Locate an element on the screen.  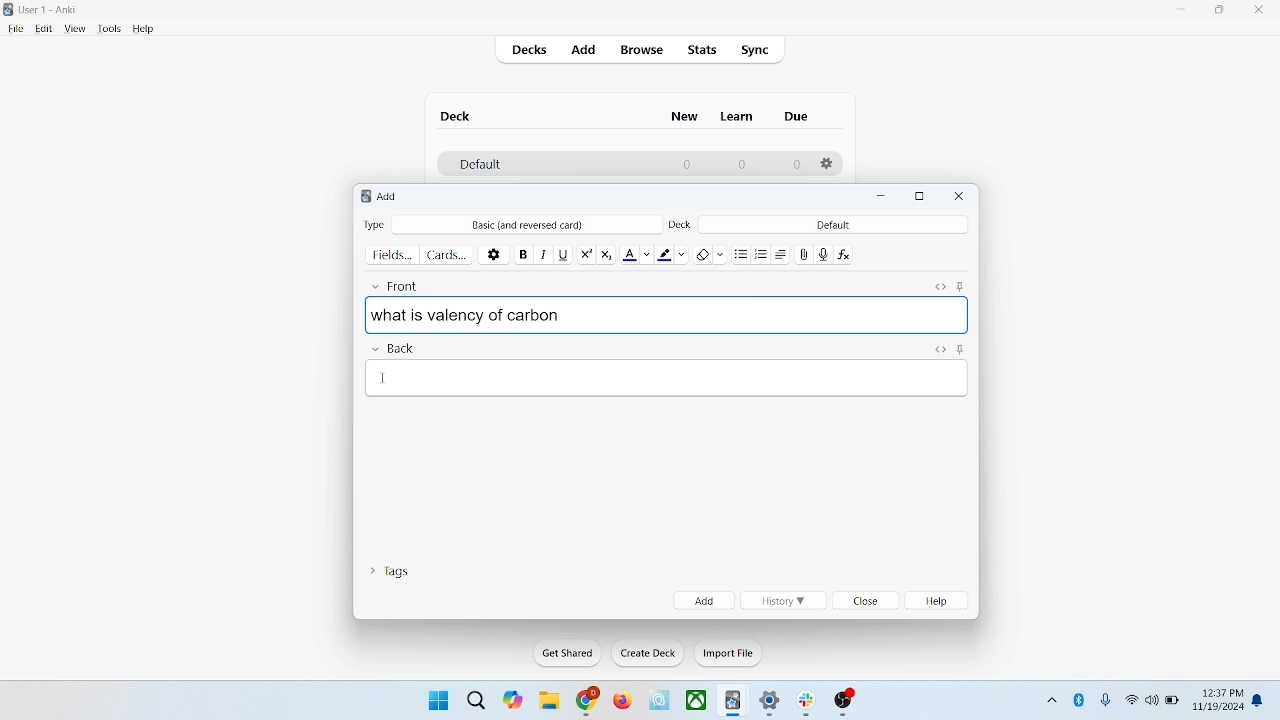
browse is located at coordinates (640, 49).